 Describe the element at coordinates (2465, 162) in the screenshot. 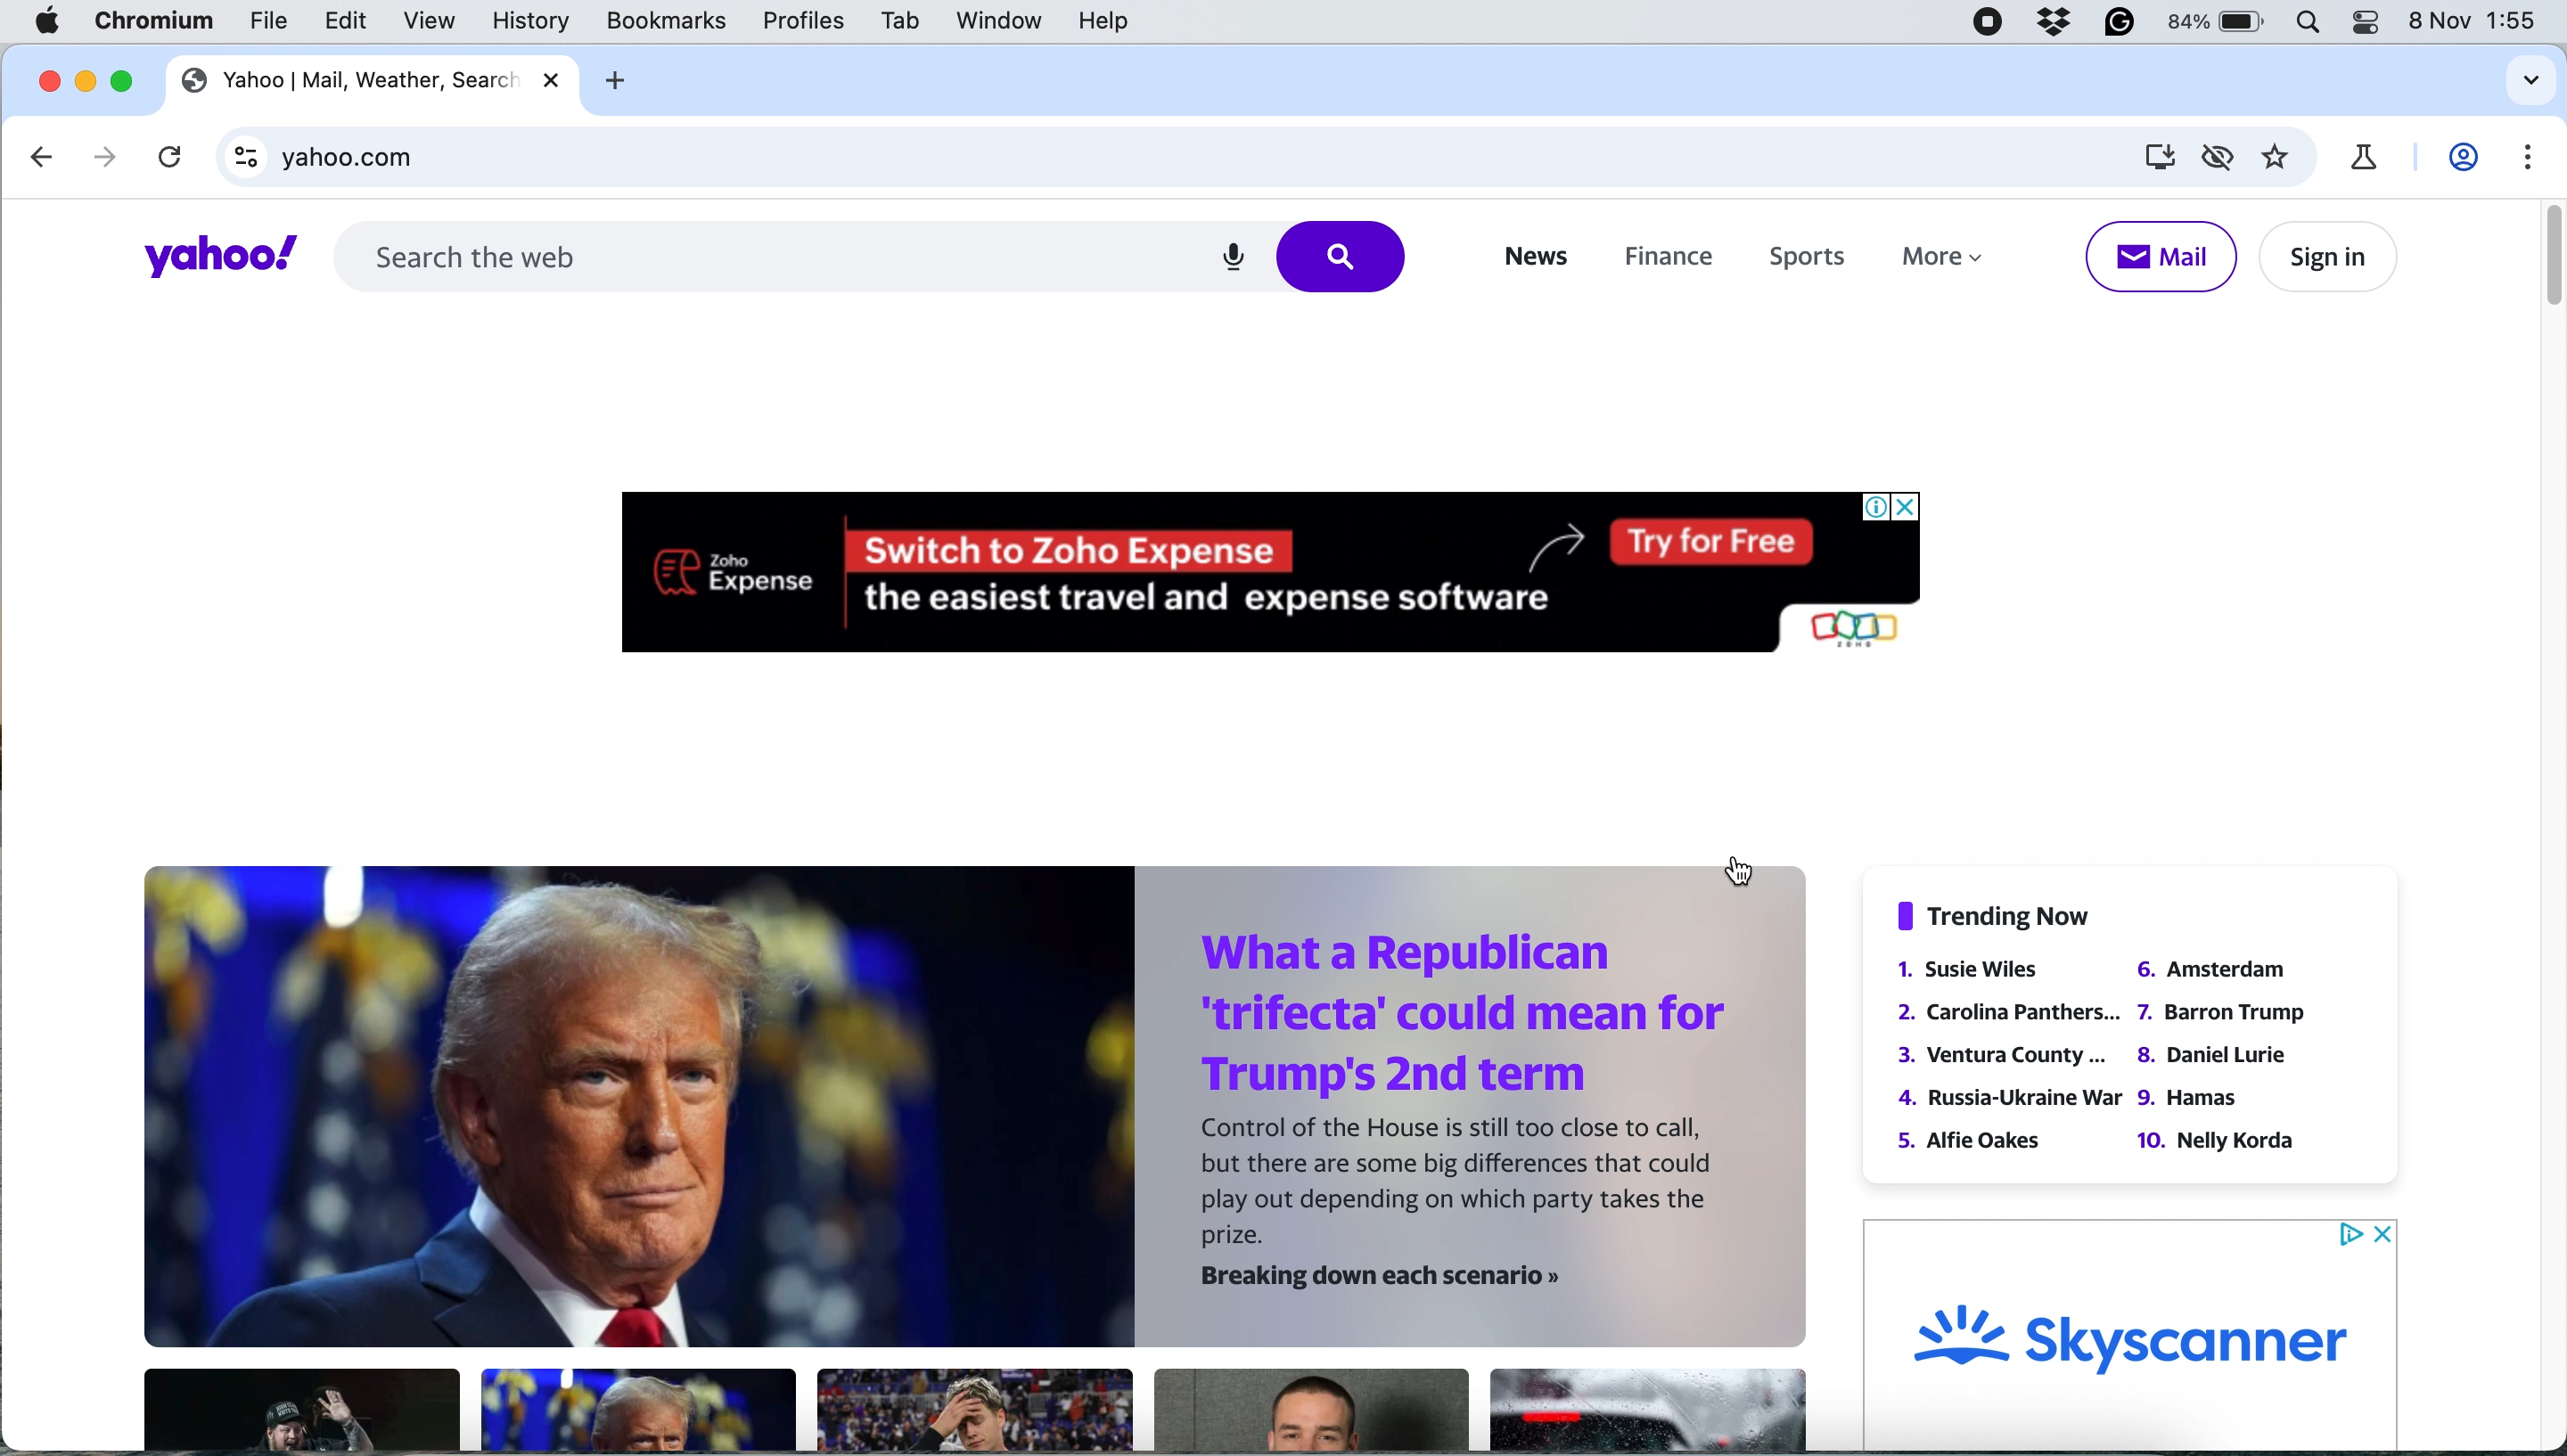

I see `profile` at that location.